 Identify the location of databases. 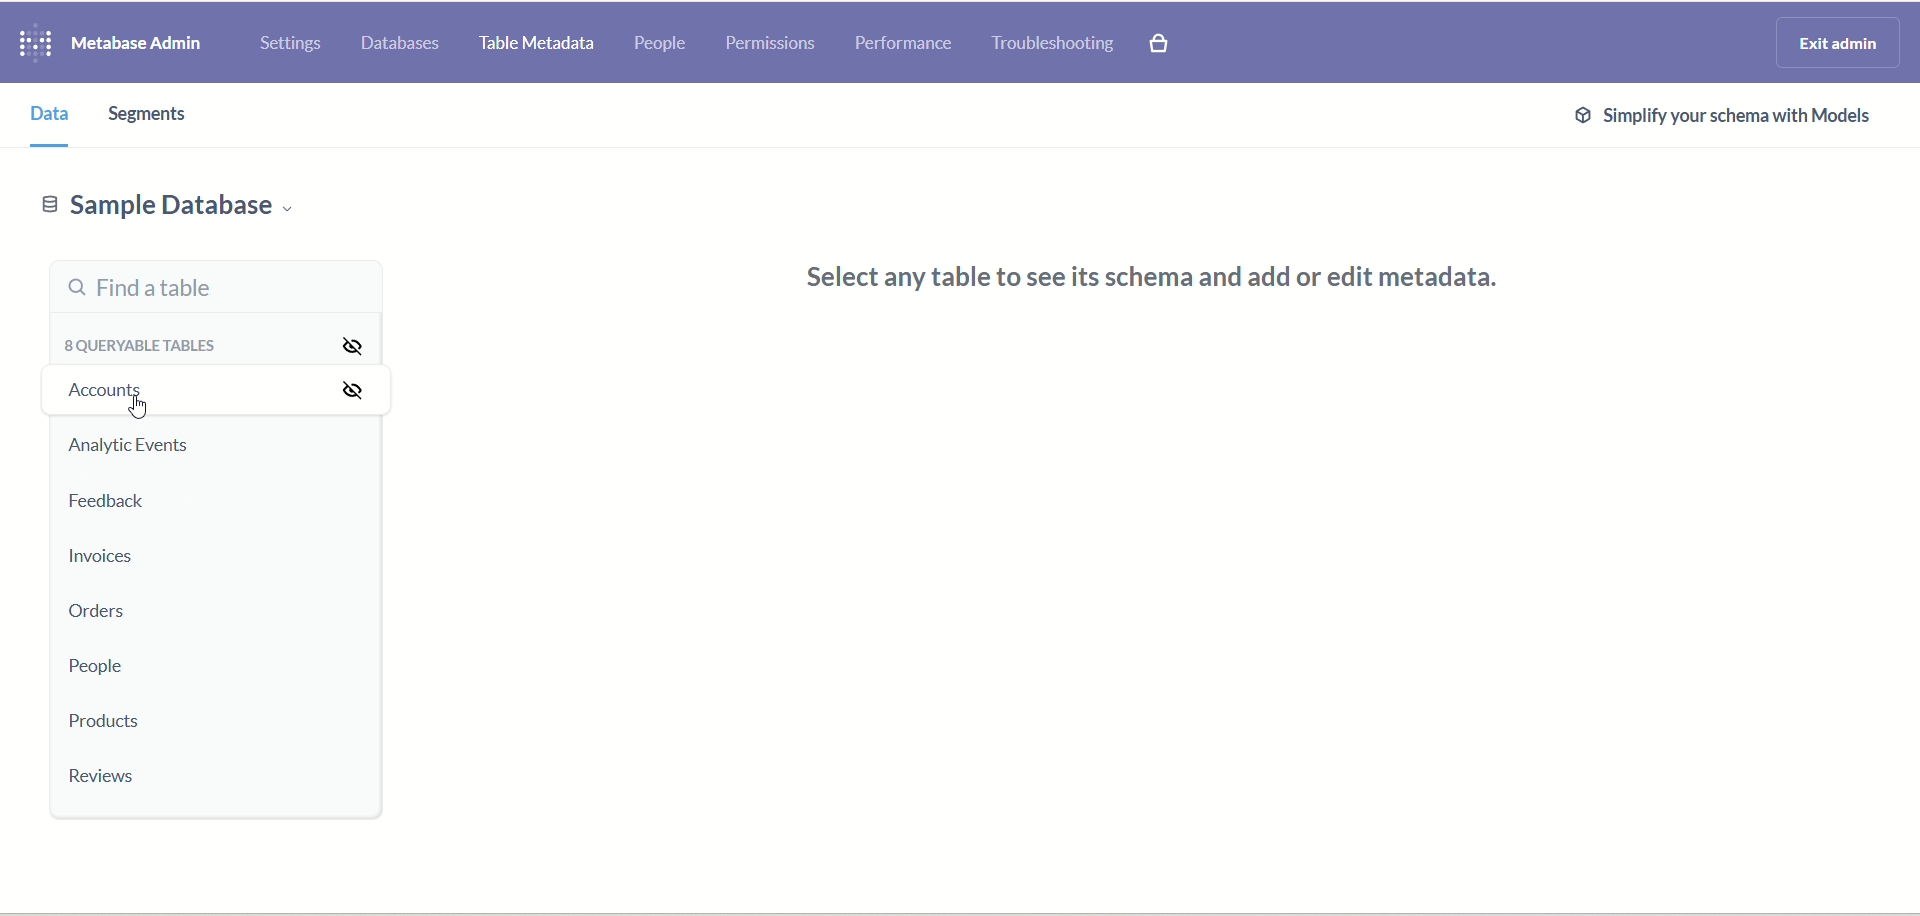
(400, 46).